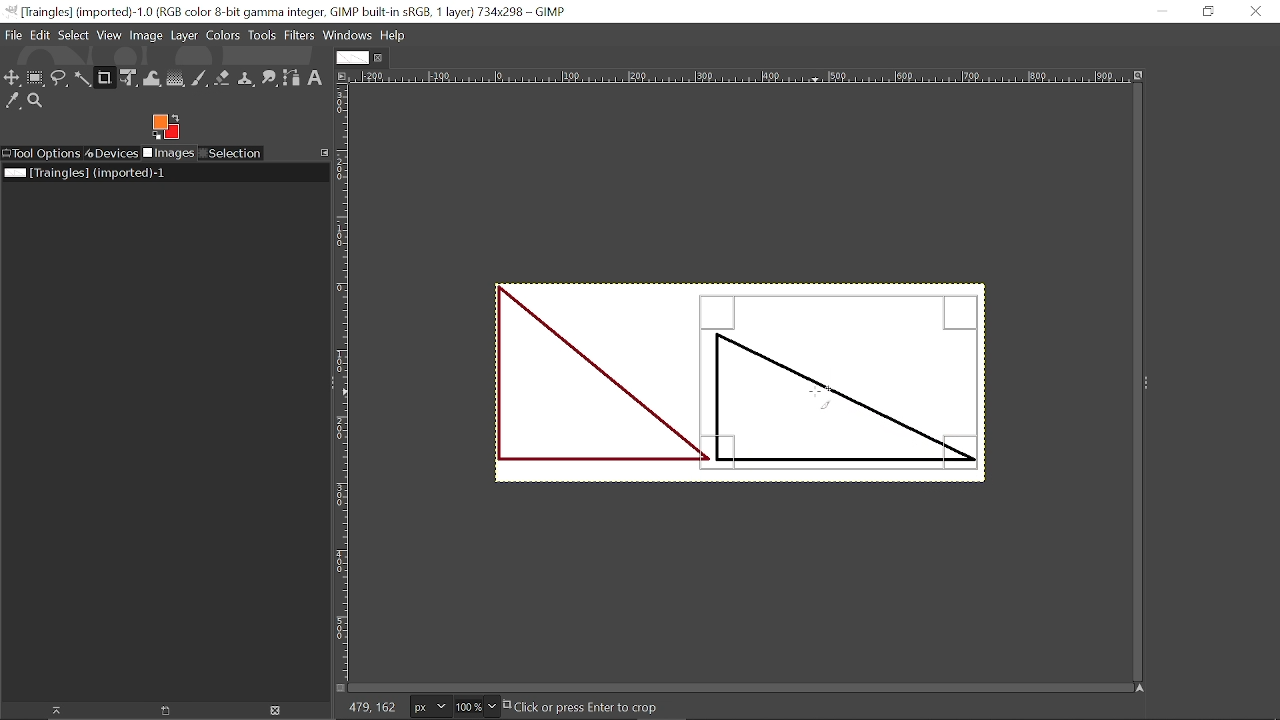 The height and width of the screenshot is (720, 1280). I want to click on layer, so click(184, 37).